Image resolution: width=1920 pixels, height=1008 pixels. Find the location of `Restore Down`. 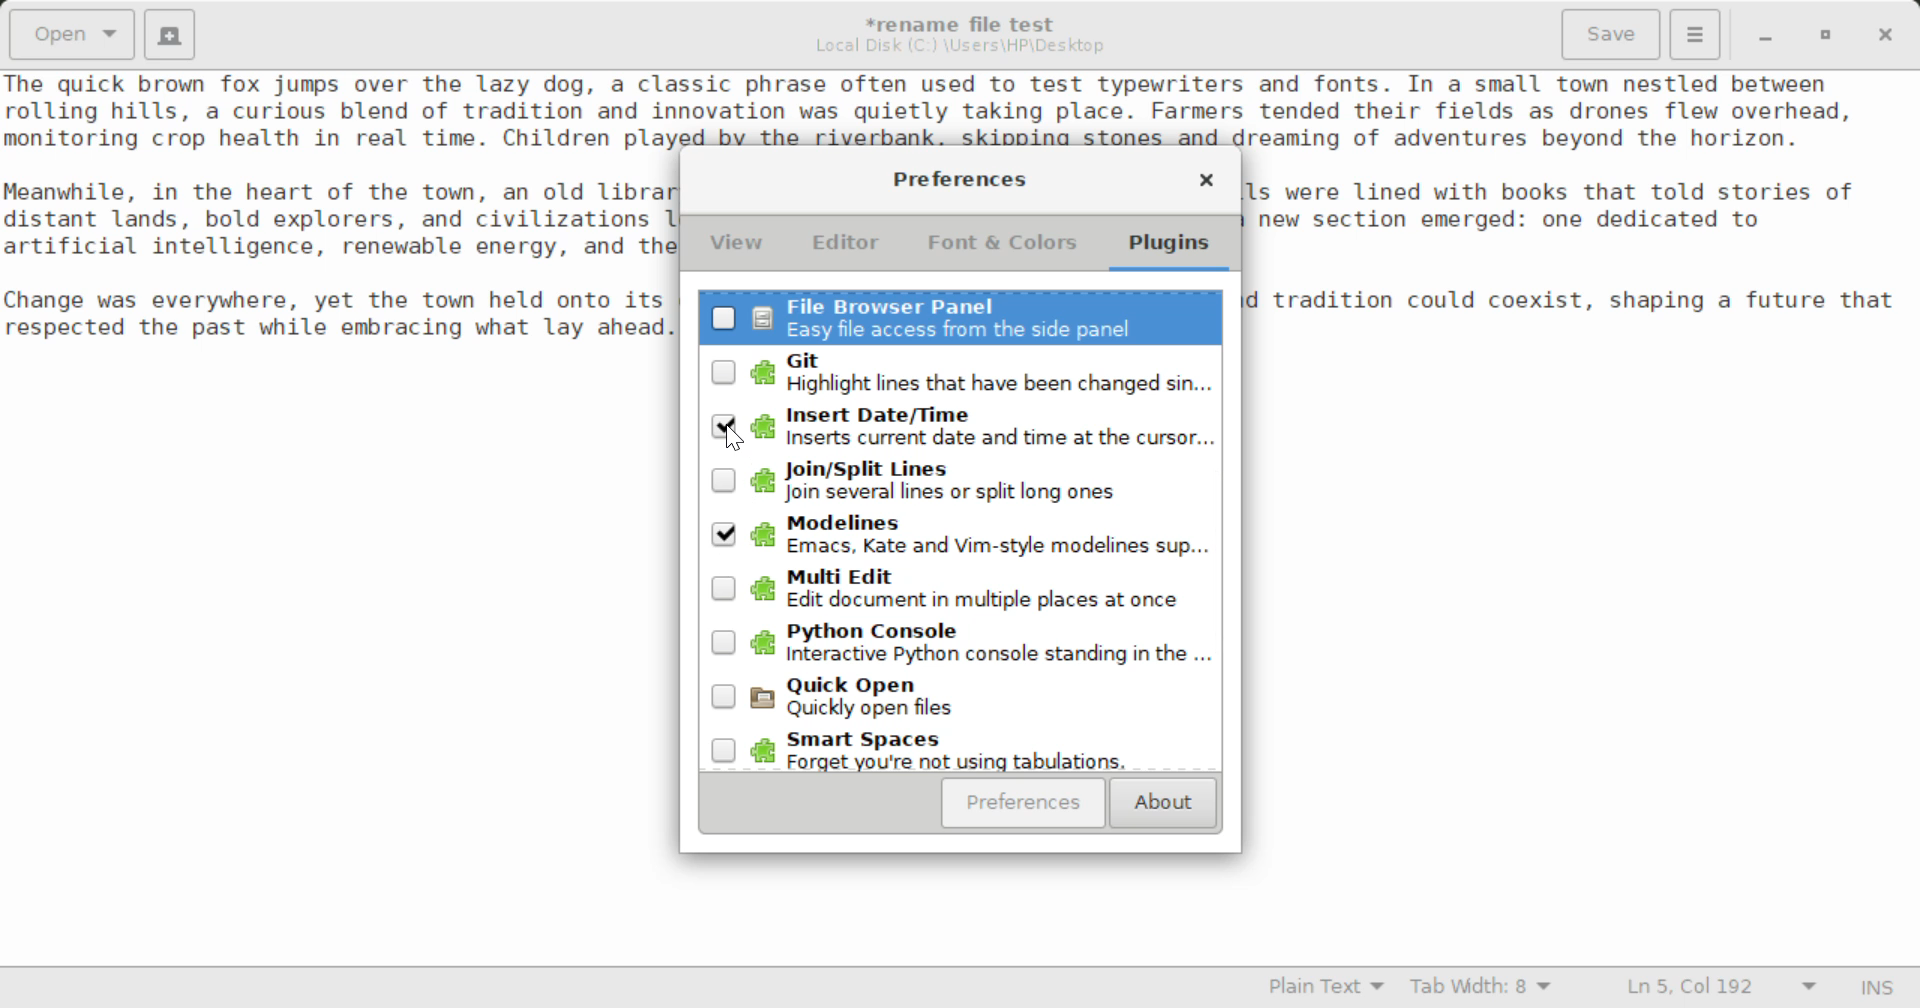

Restore Down is located at coordinates (1763, 35).